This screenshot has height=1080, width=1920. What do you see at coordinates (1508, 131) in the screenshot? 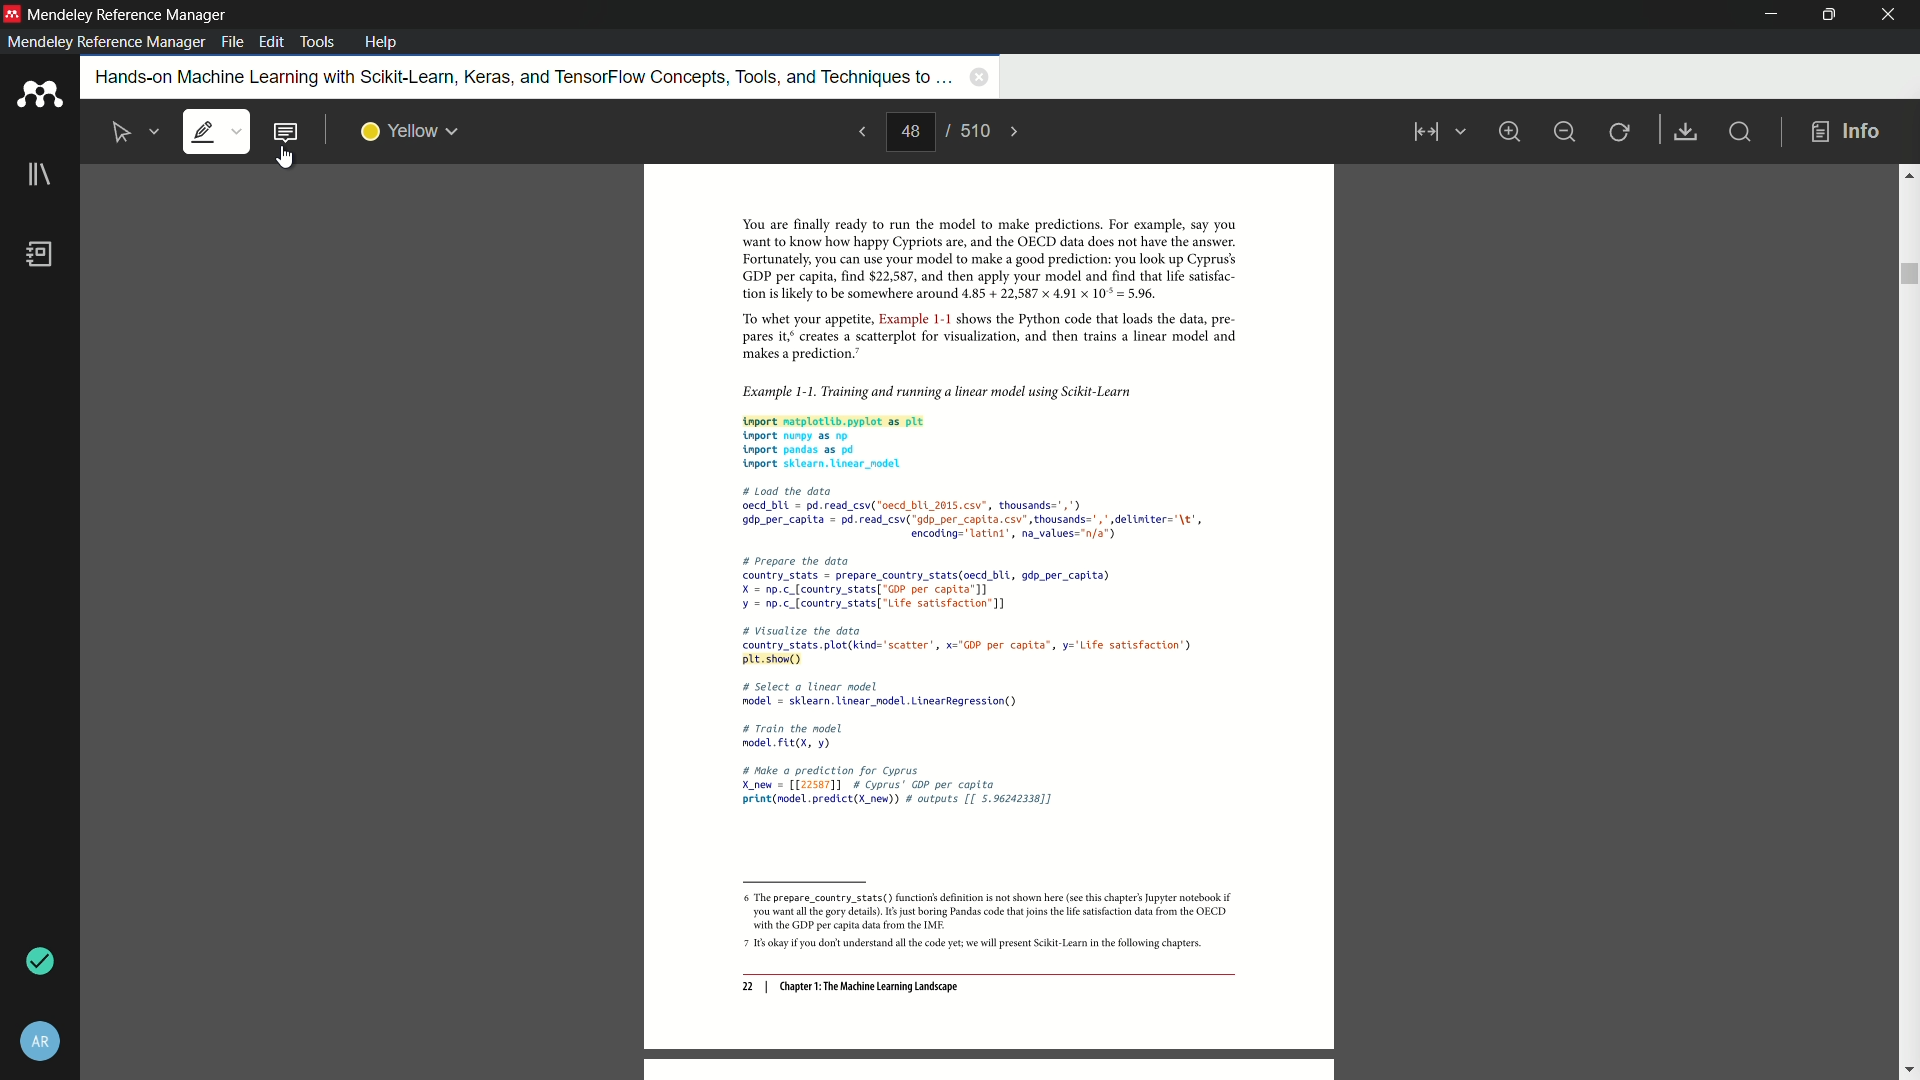
I see `zoom in` at bounding box center [1508, 131].